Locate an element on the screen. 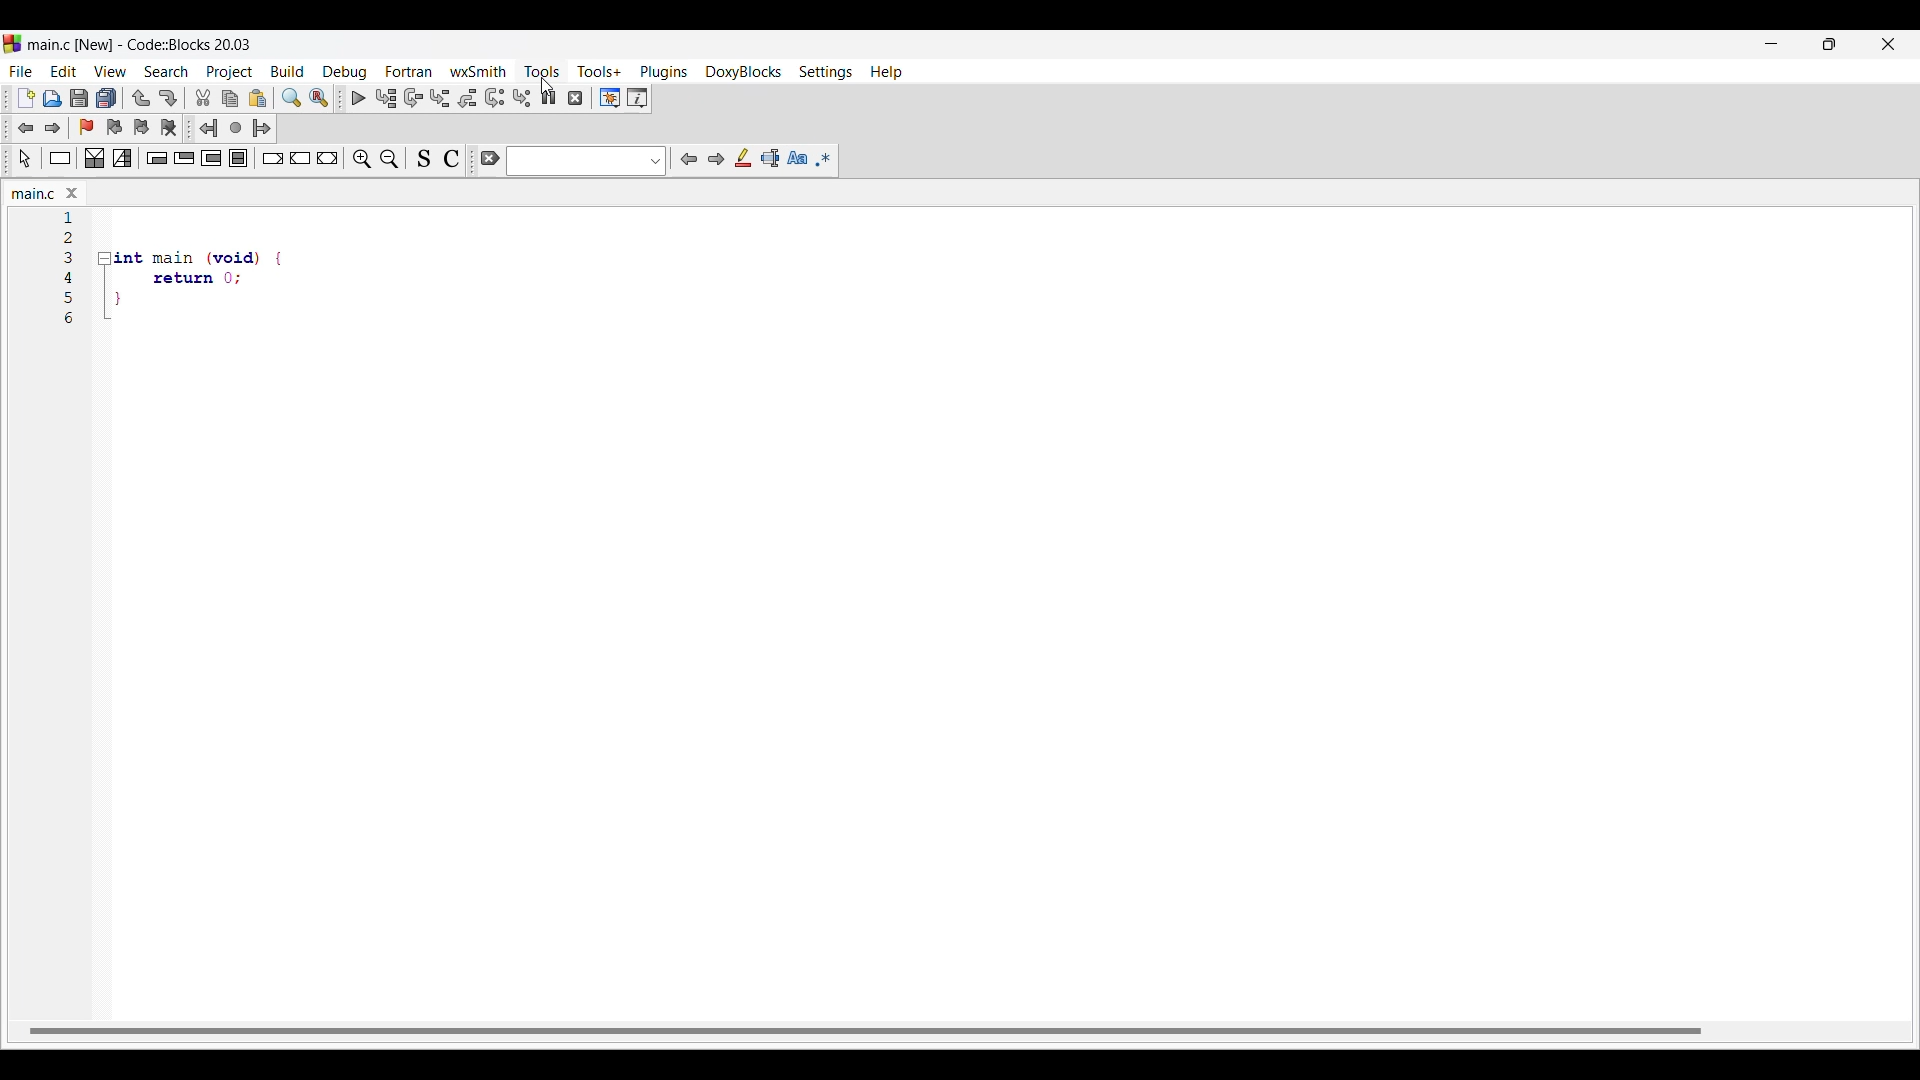 The height and width of the screenshot is (1080, 1920). Toggle bookmark is located at coordinates (86, 128).